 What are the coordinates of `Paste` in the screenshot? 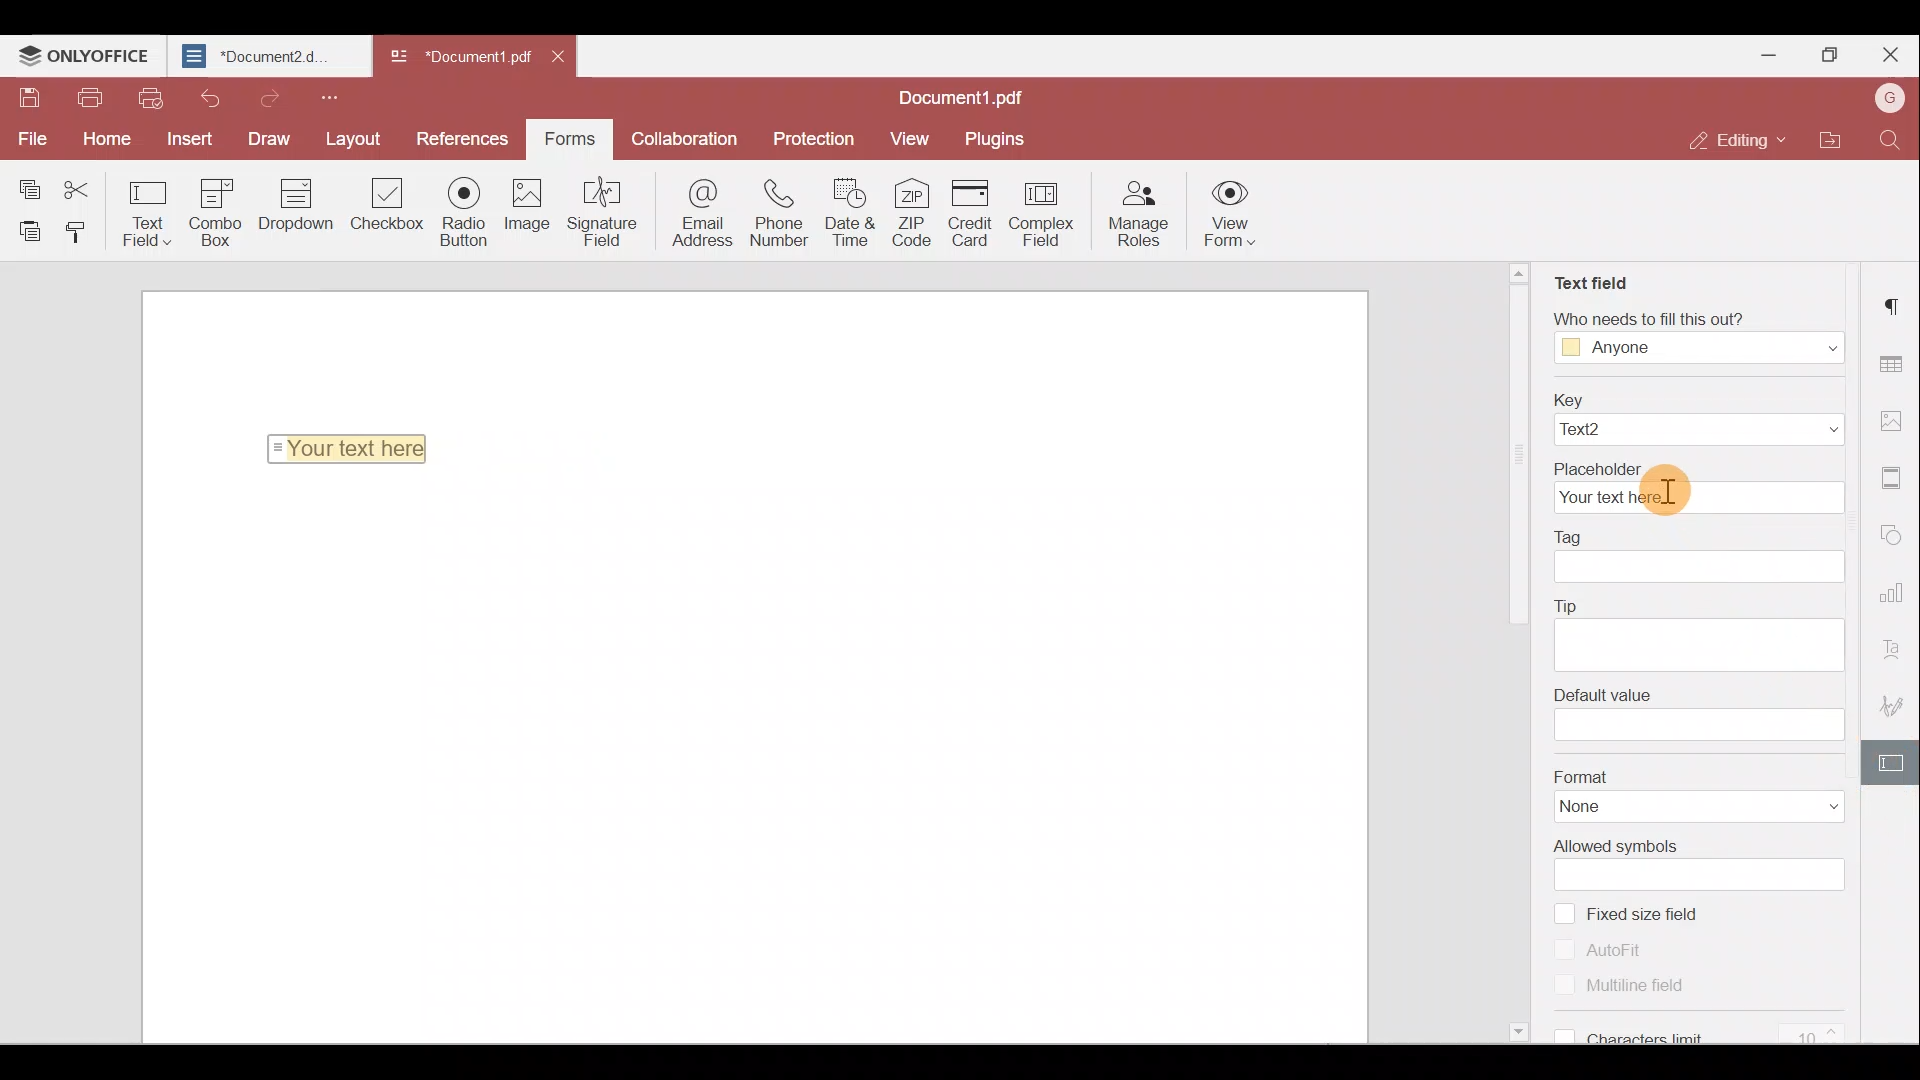 It's located at (25, 230).